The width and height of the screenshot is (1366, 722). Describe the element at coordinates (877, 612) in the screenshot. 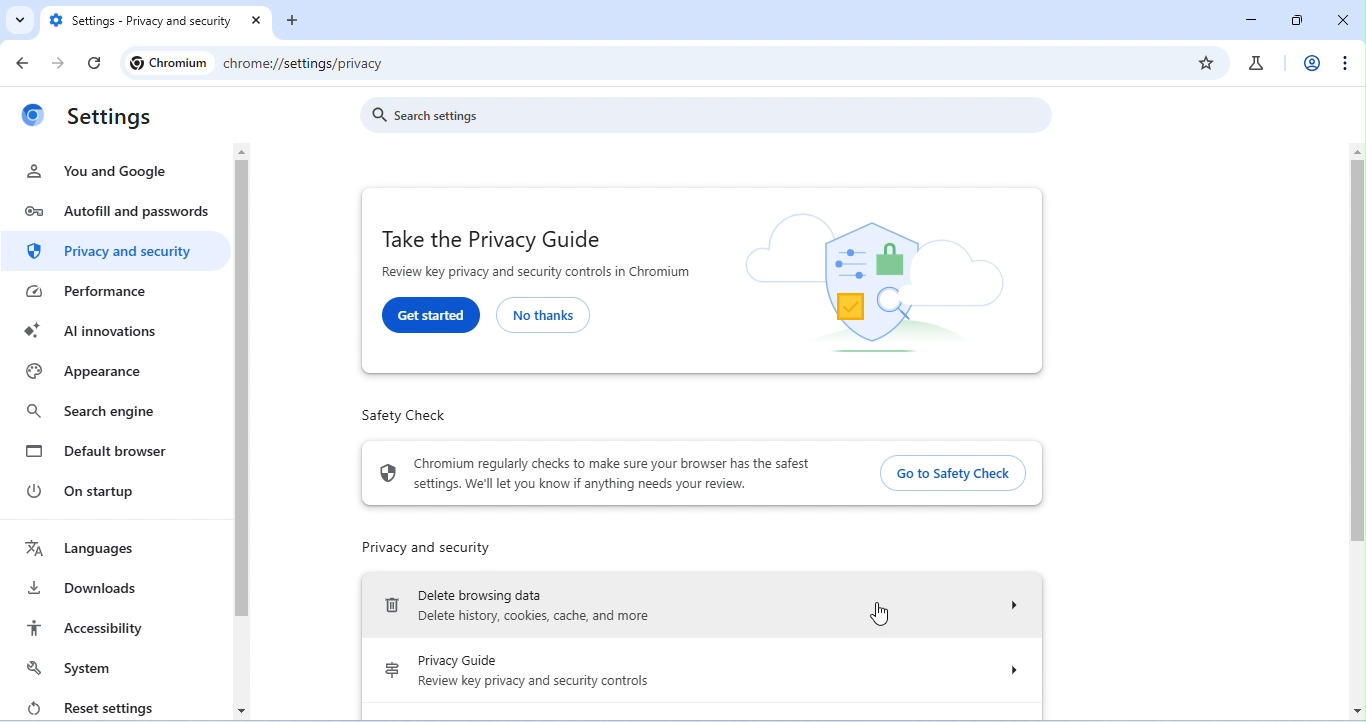

I see `cursor movement` at that location.